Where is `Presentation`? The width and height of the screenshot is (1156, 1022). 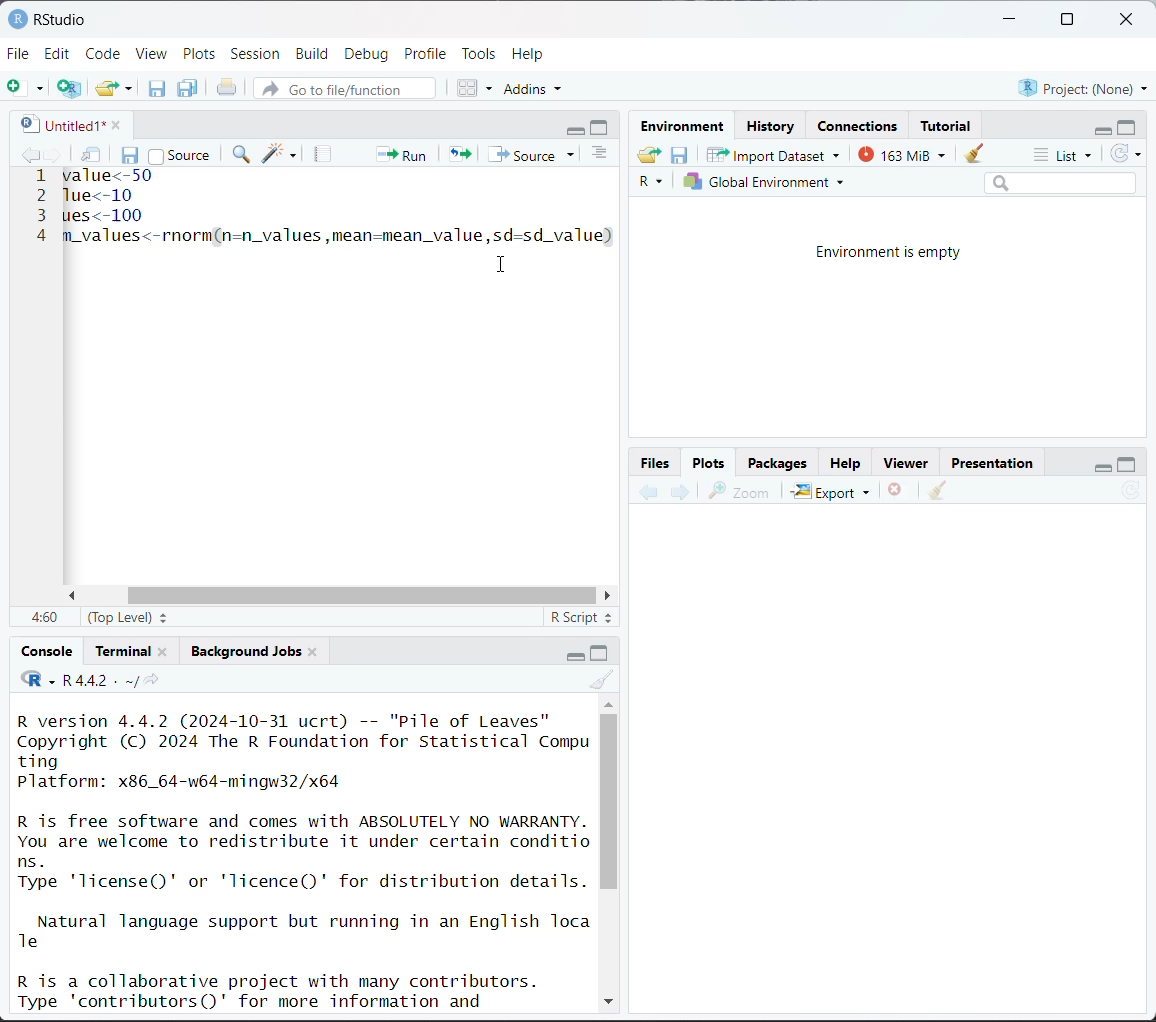 Presentation is located at coordinates (993, 464).